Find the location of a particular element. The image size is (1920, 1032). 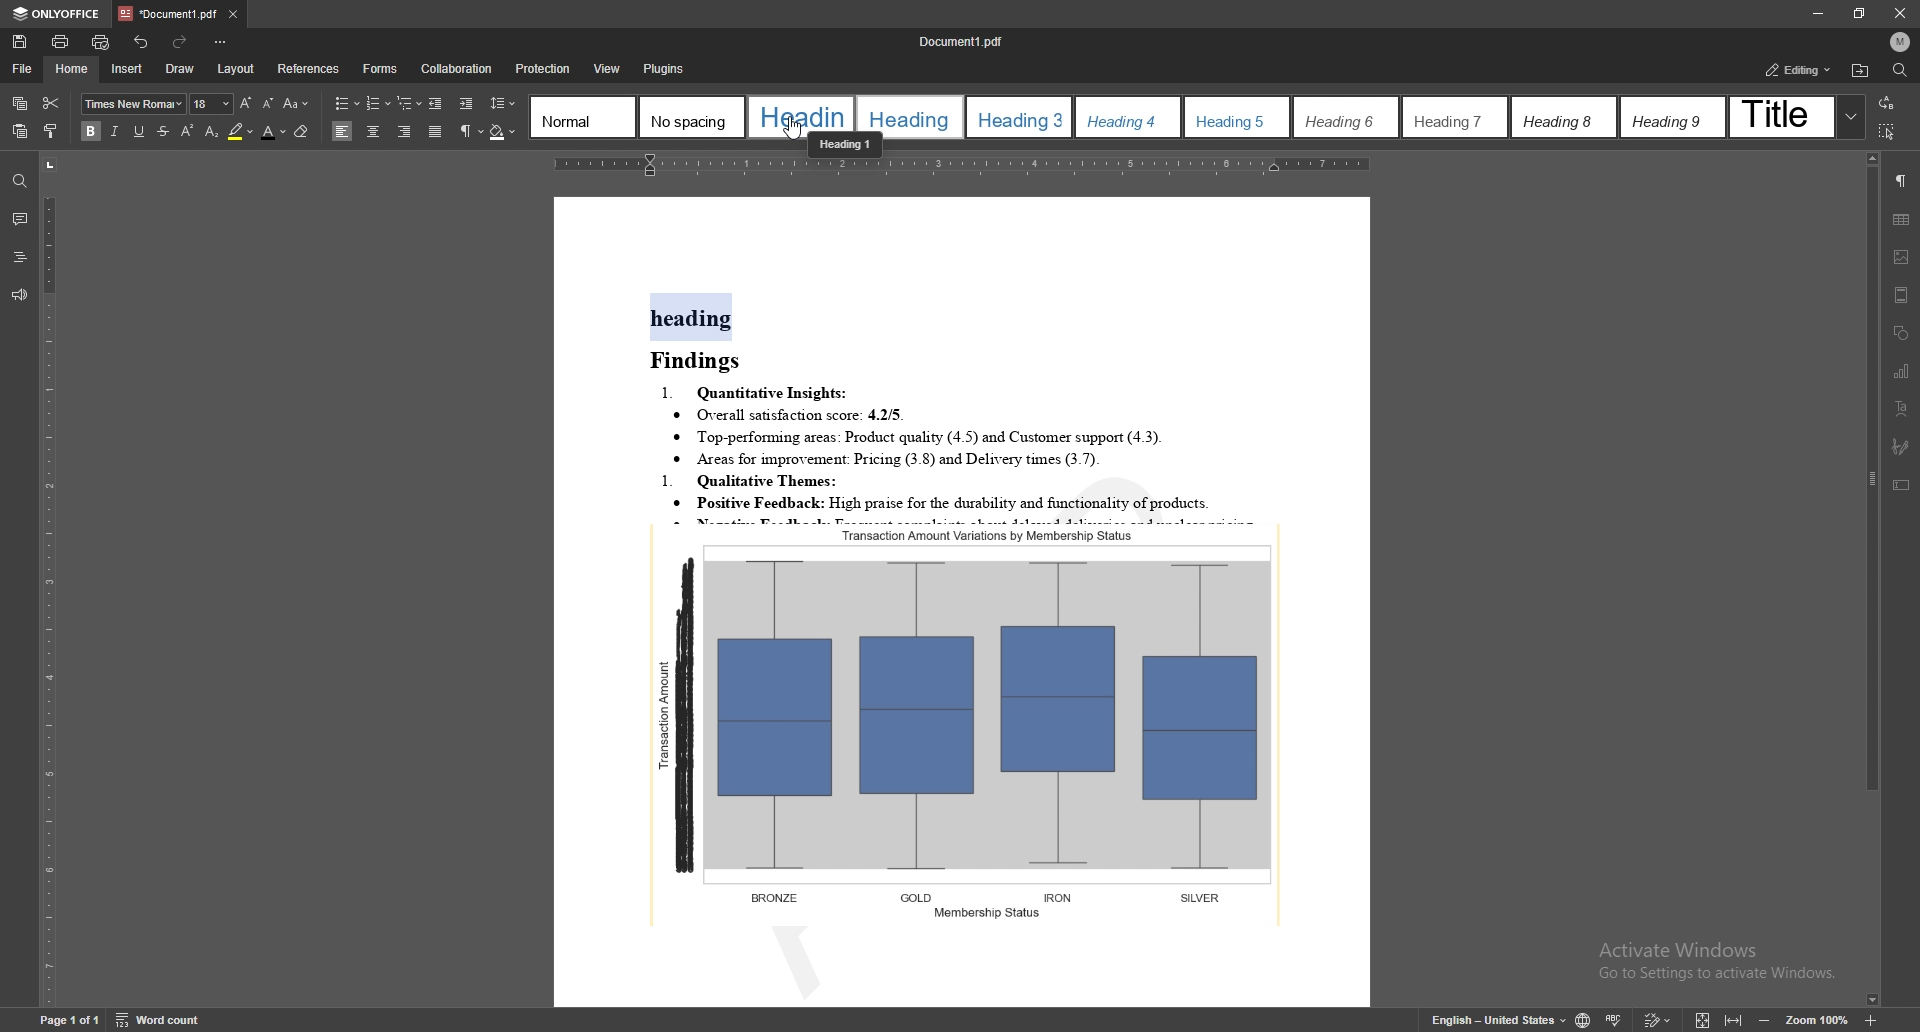

increase indent is located at coordinates (467, 105).